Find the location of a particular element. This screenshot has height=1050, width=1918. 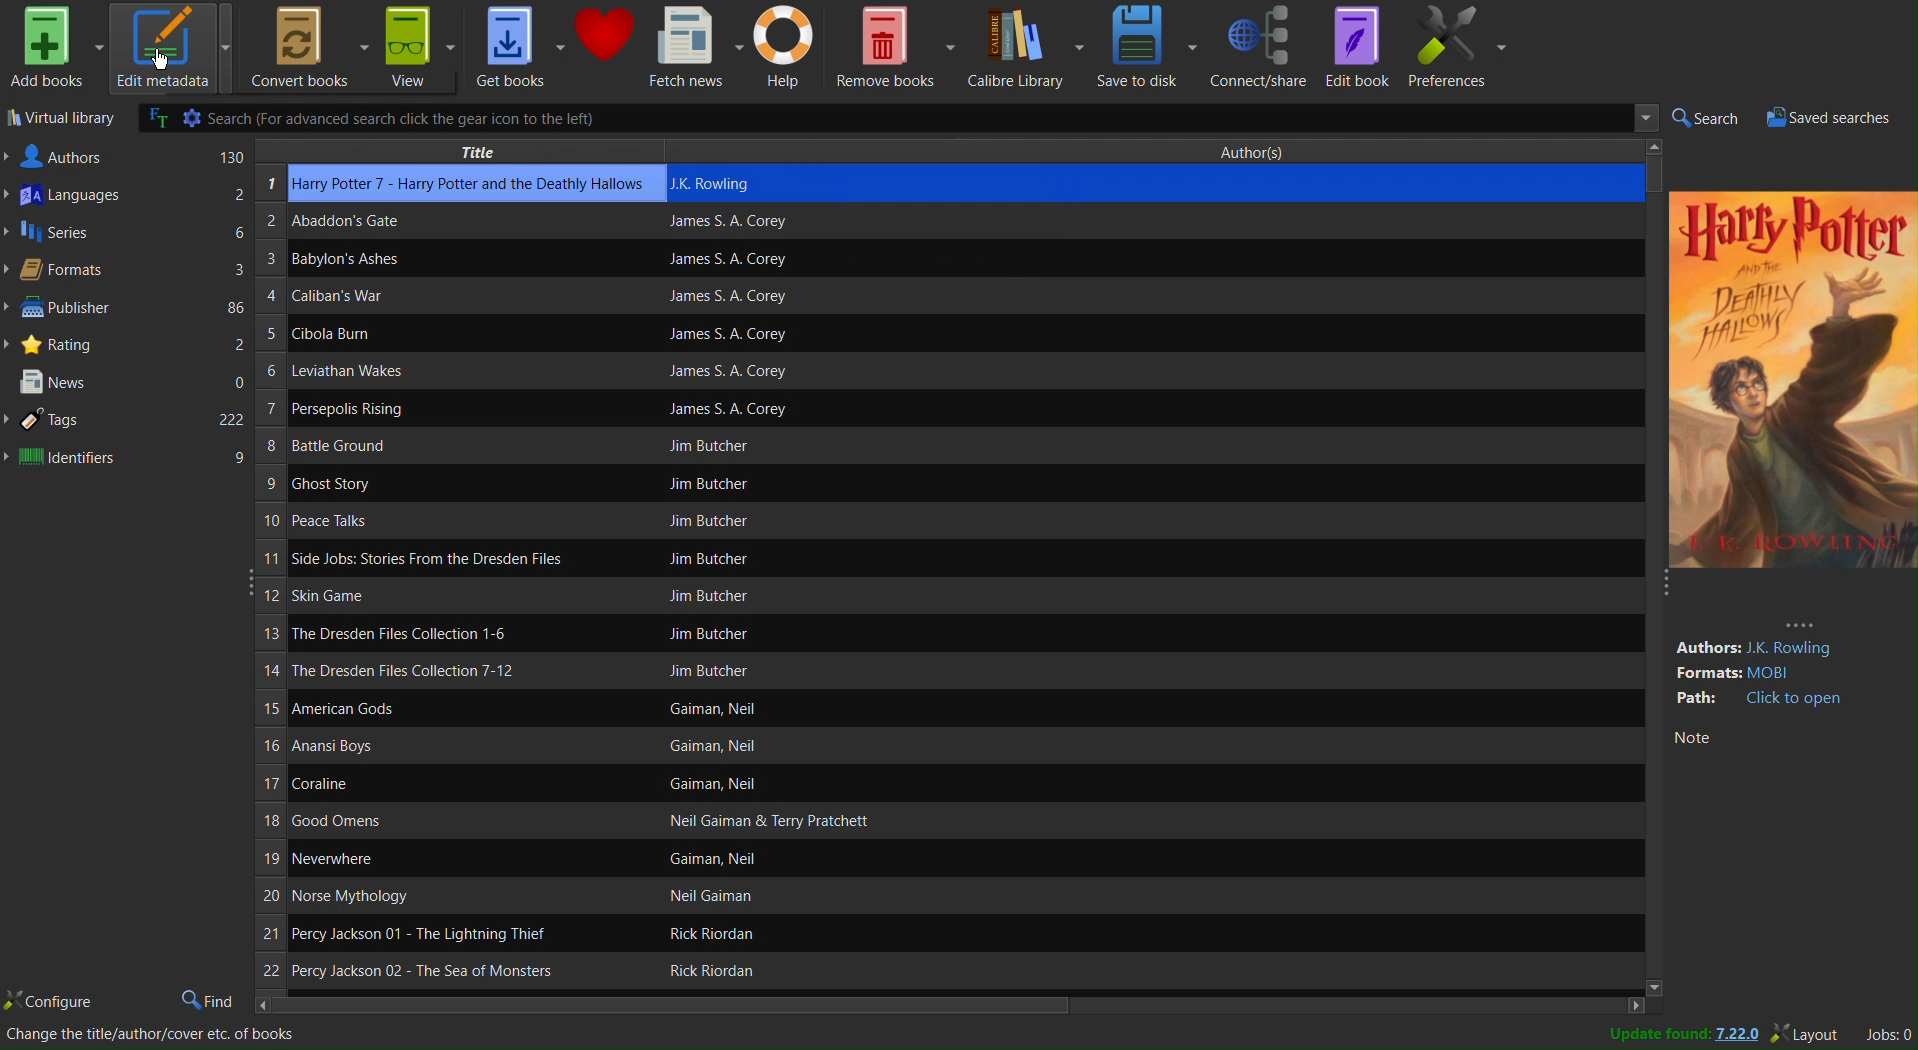

Author’s name is located at coordinates (992, 562).